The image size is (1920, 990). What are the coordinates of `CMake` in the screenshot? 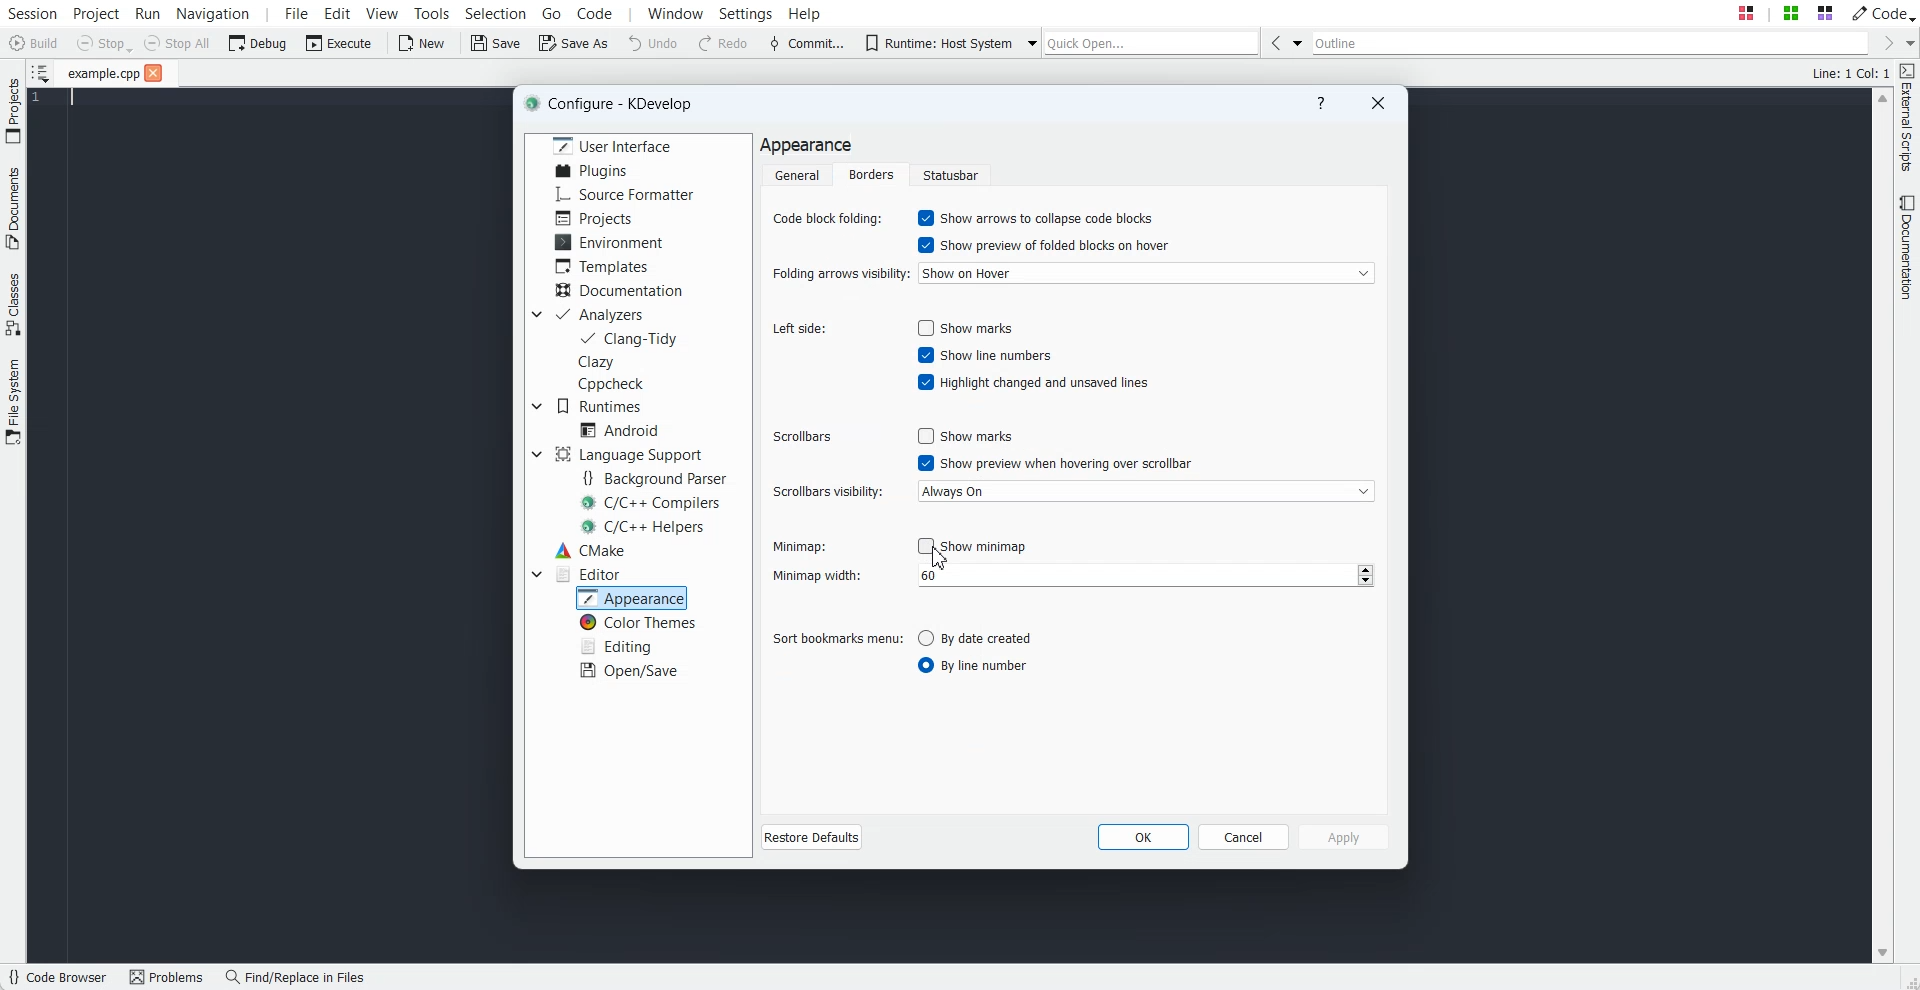 It's located at (592, 551).